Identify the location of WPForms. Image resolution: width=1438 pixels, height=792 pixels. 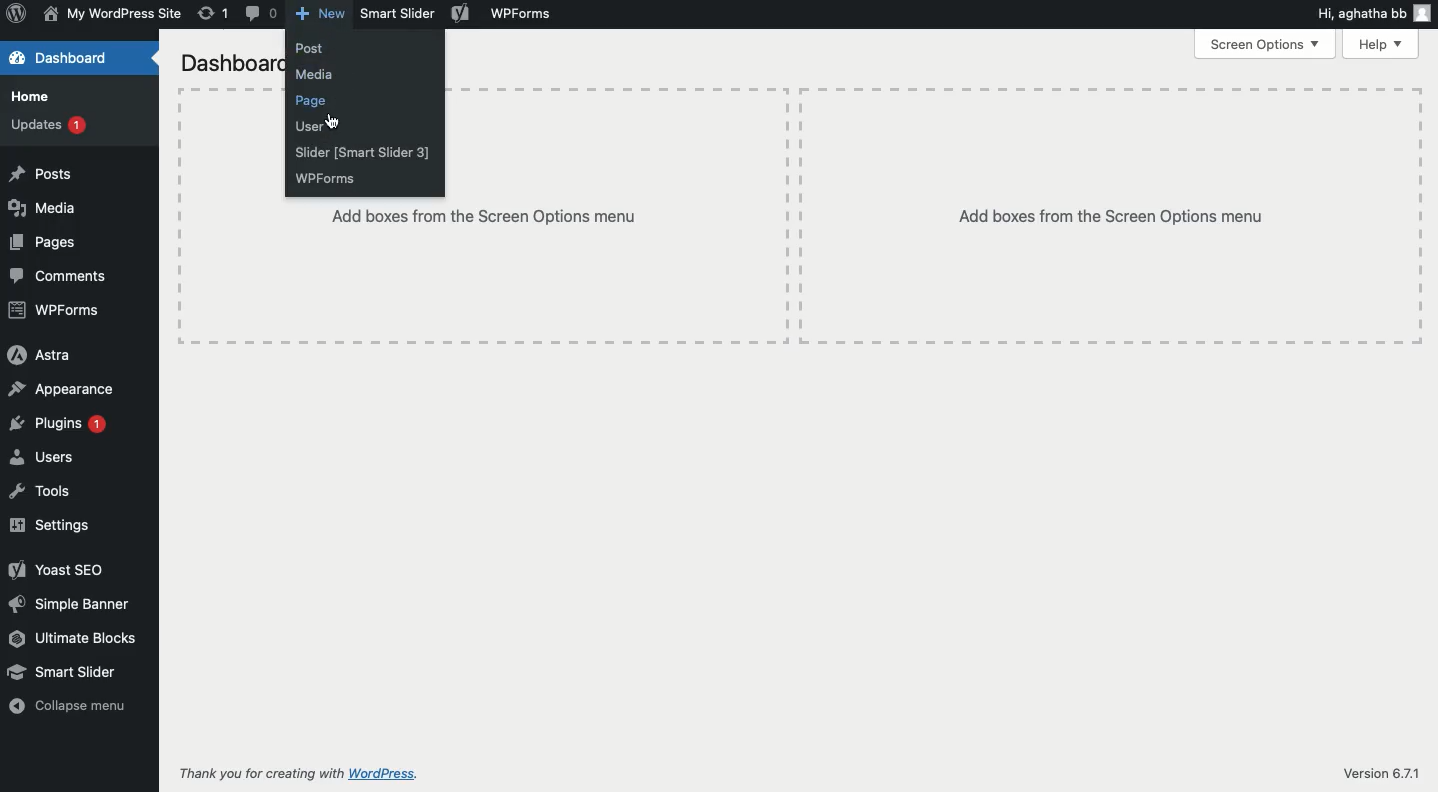
(526, 13).